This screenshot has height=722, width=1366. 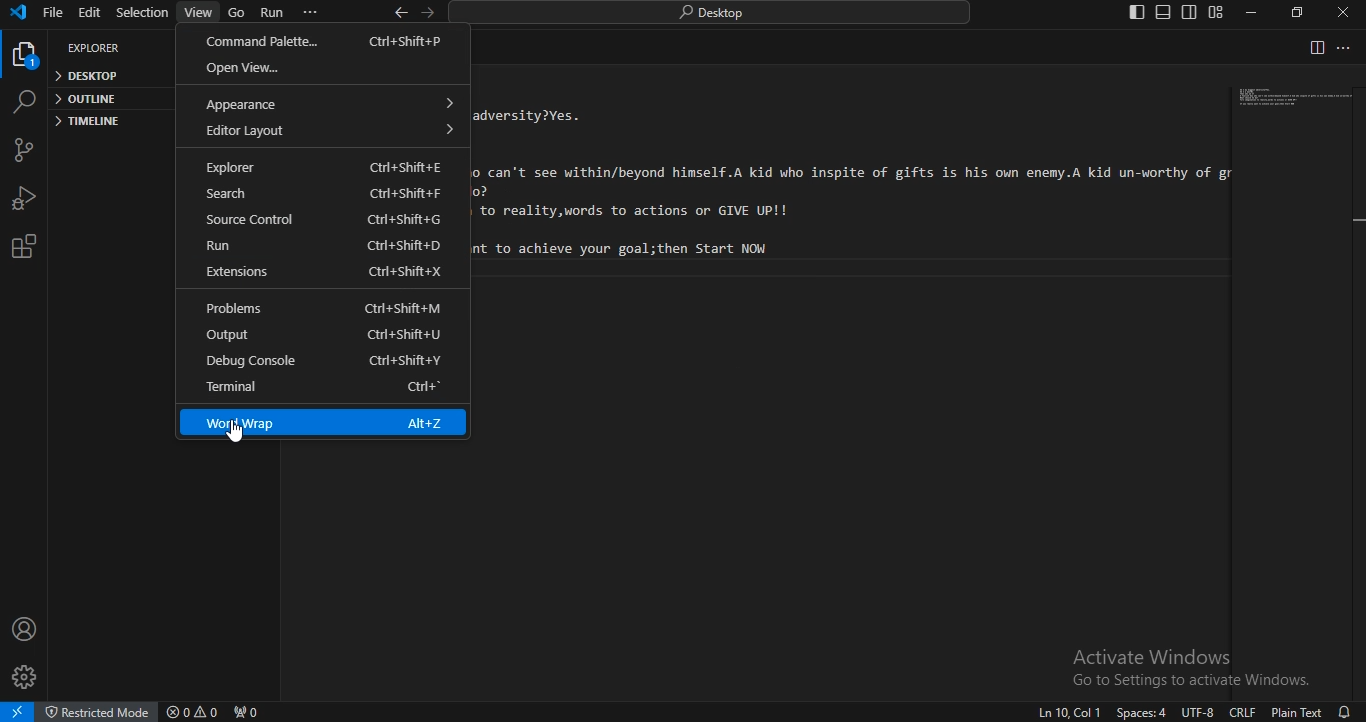 I want to click on go, so click(x=236, y=15).